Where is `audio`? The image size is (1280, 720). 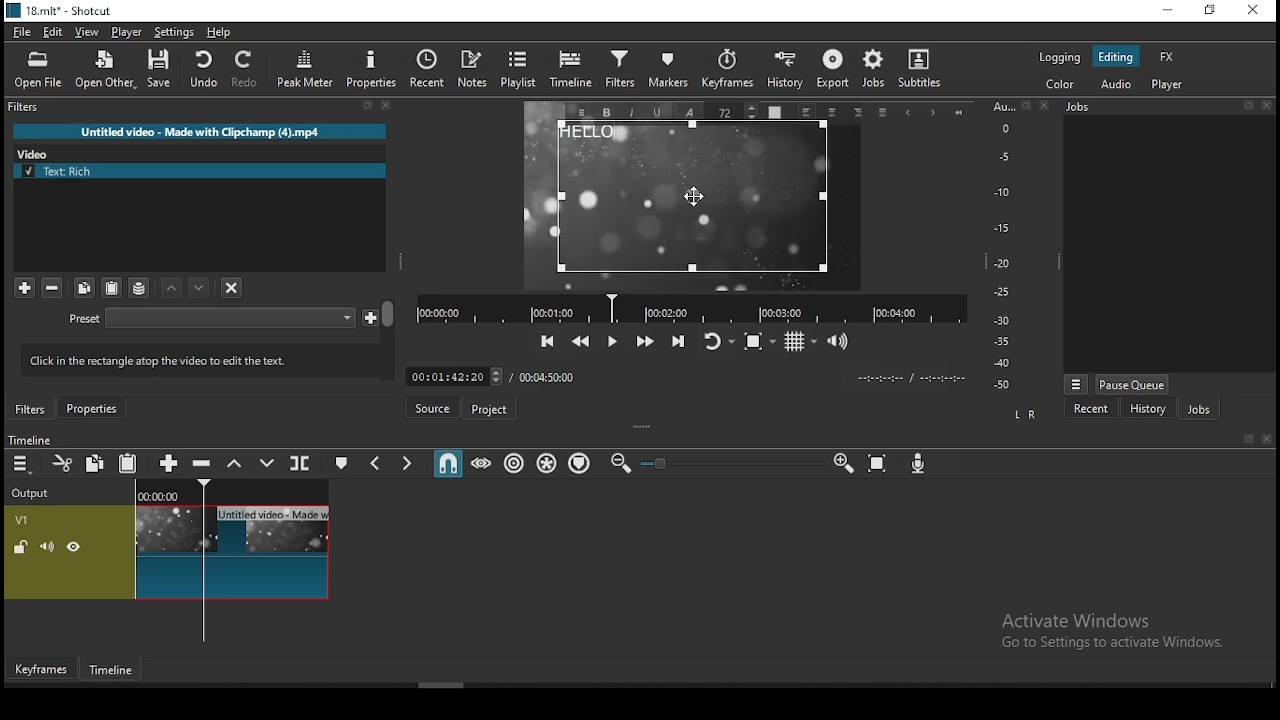 audio is located at coordinates (1115, 85).